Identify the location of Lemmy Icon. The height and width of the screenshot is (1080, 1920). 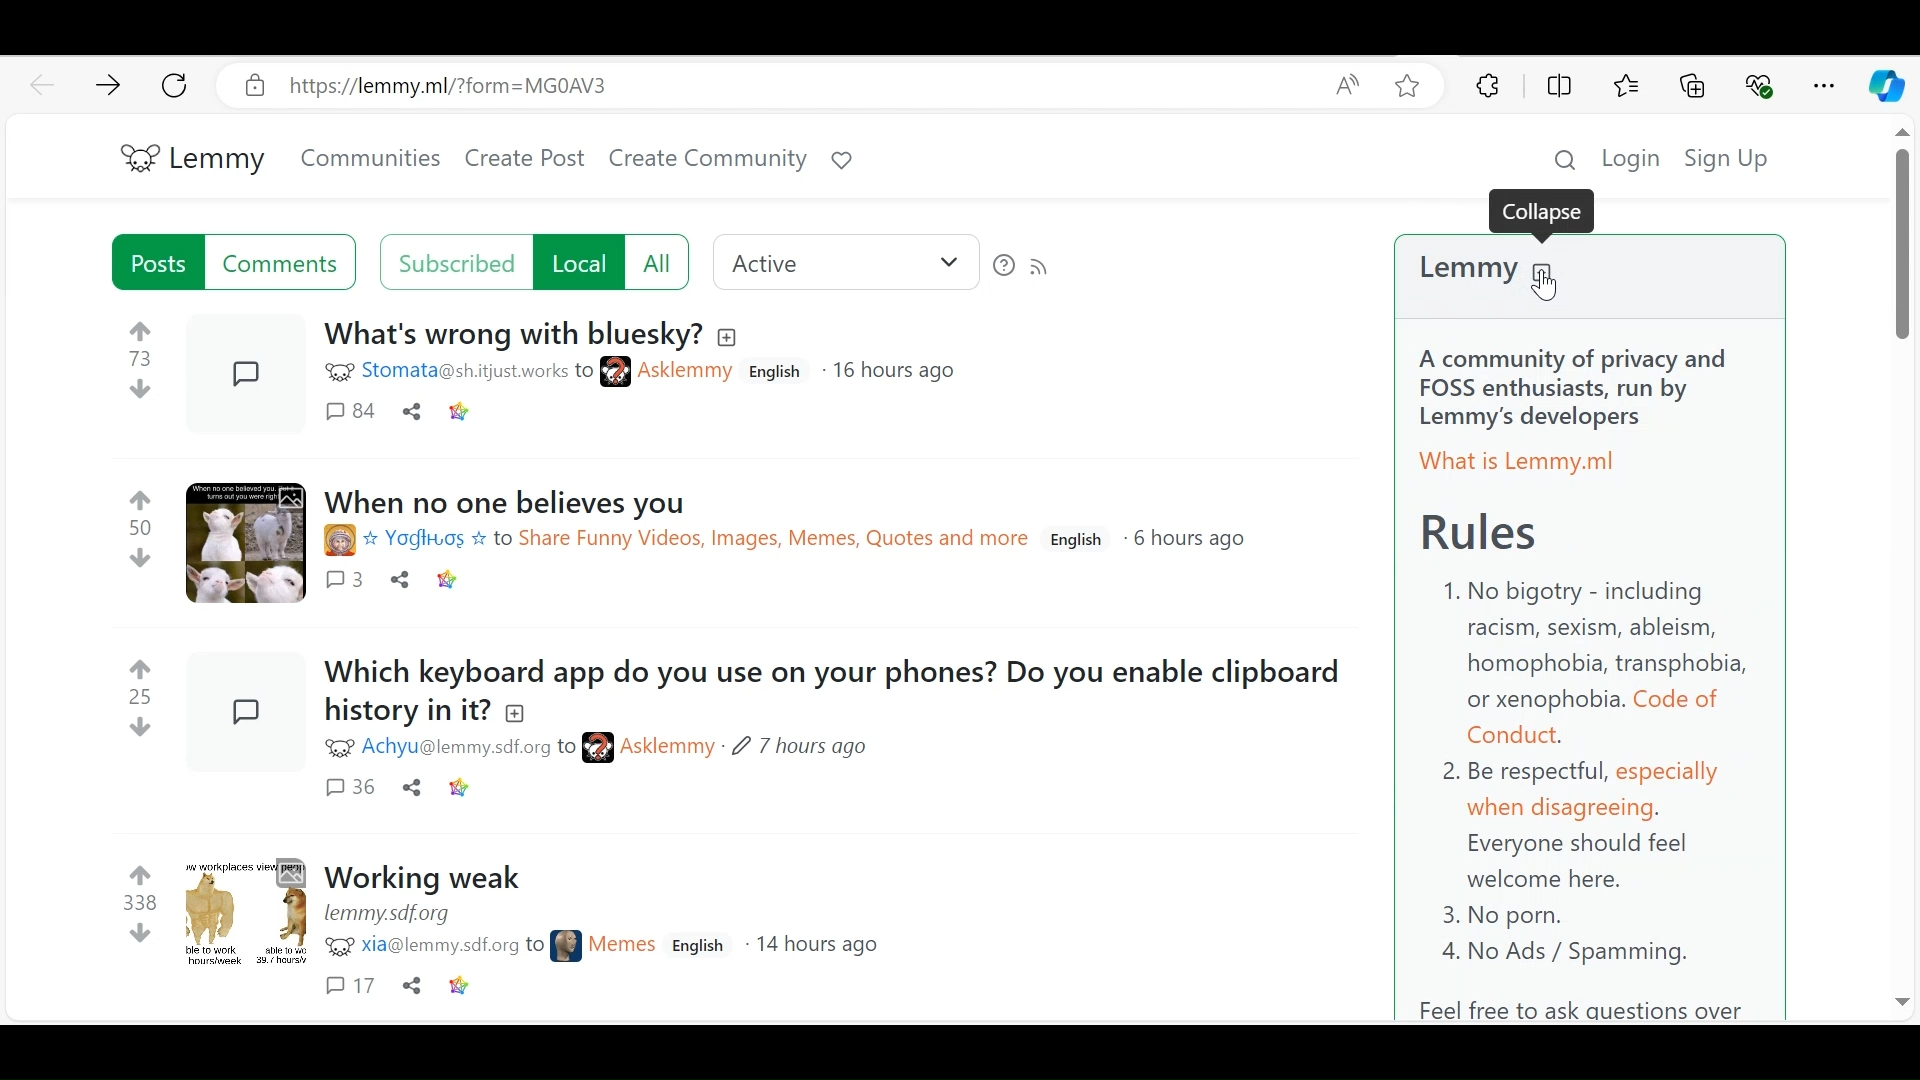
(126, 154).